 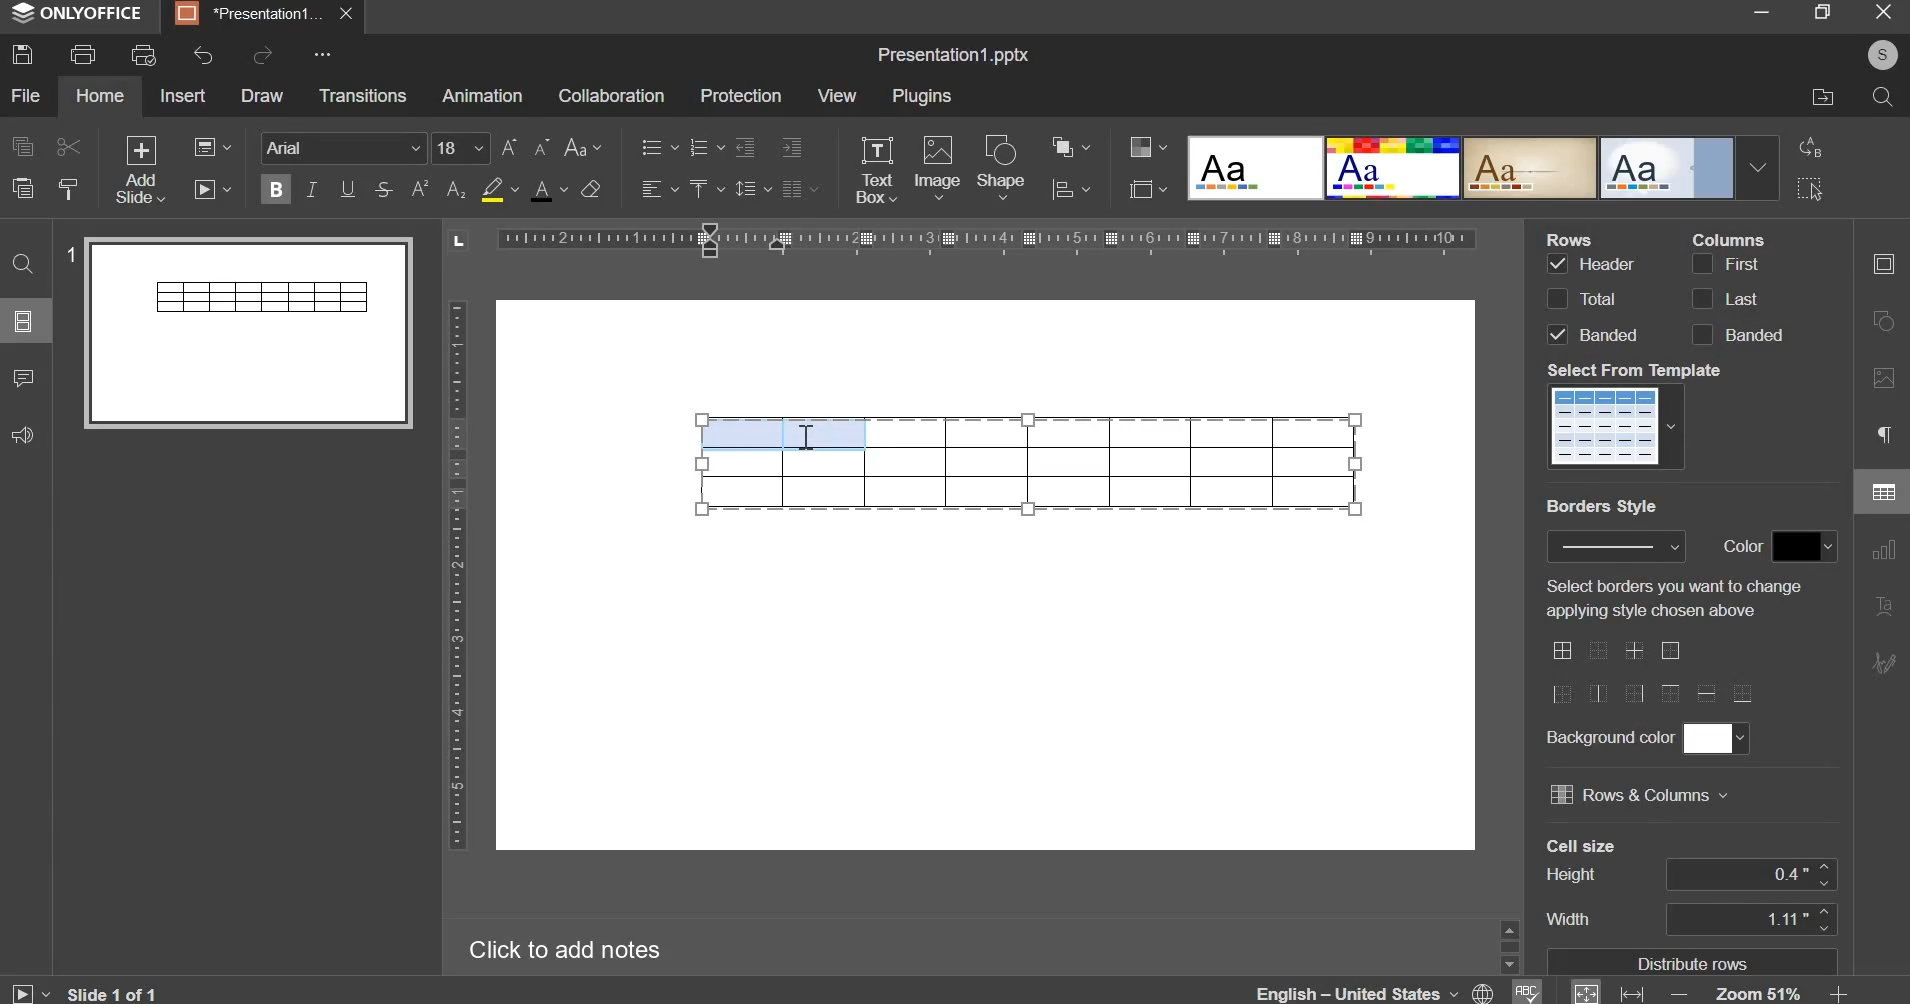 What do you see at coordinates (1145, 146) in the screenshot?
I see `design color` at bounding box center [1145, 146].